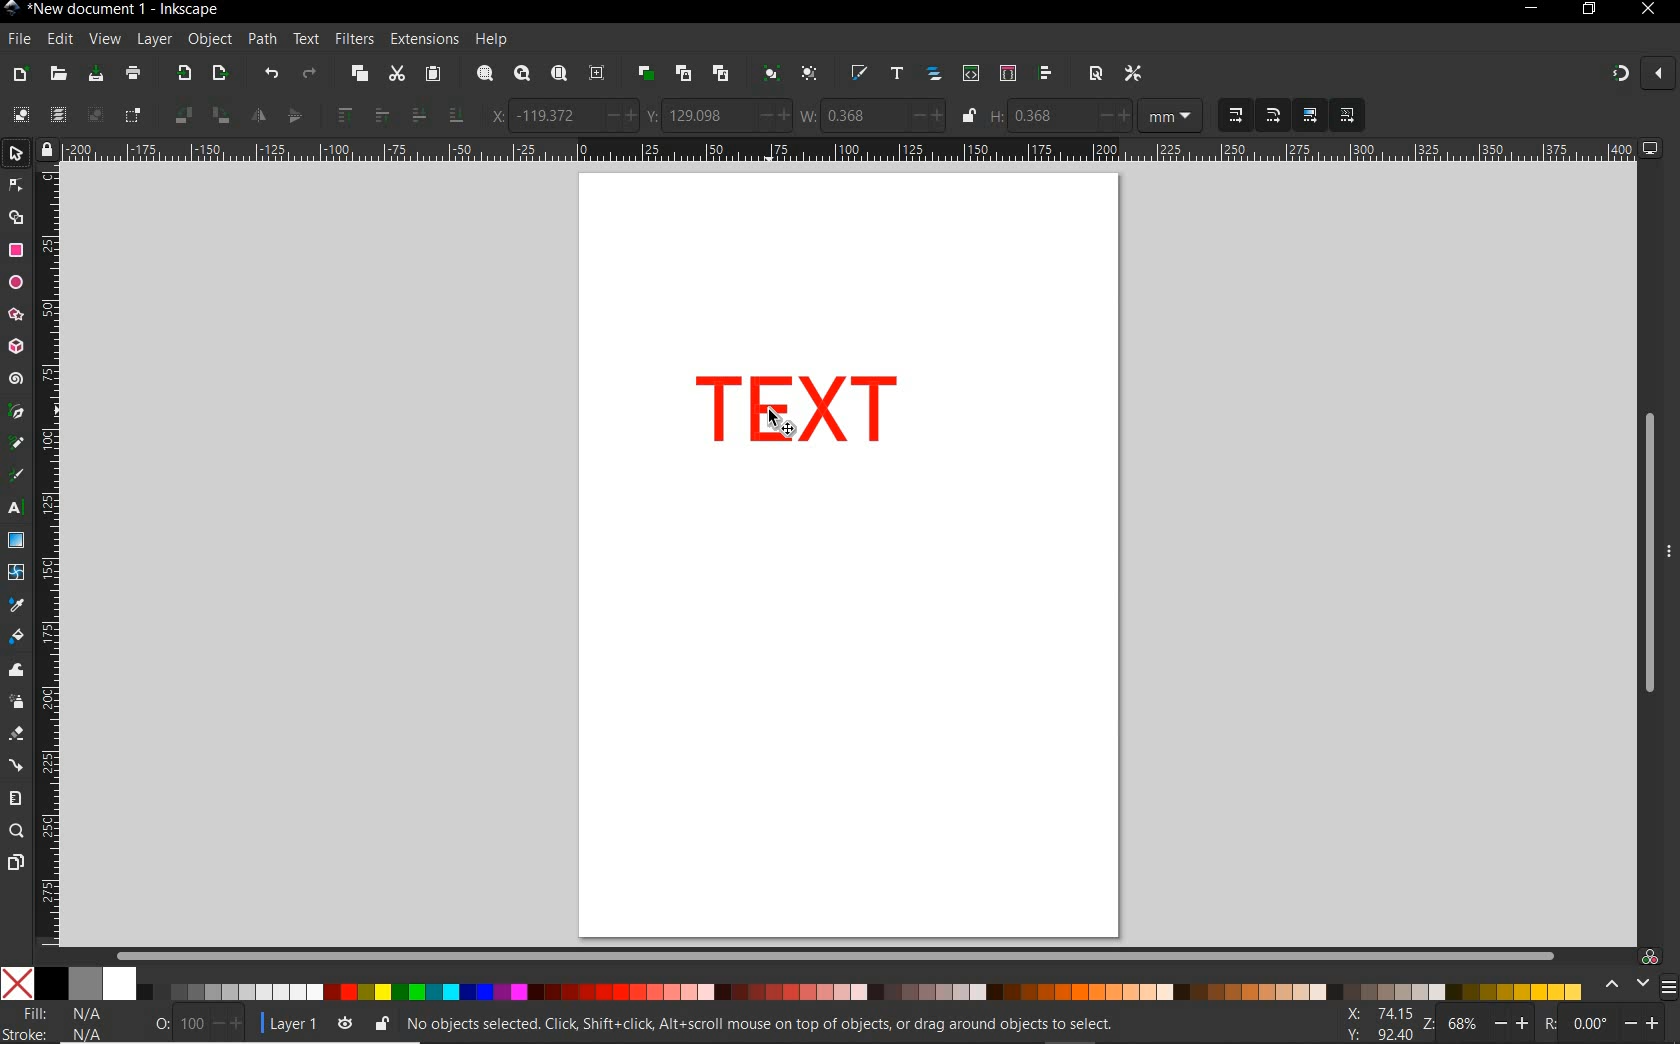  I want to click on VERTICAL COORDINATE OF SELECTION, so click(717, 115).